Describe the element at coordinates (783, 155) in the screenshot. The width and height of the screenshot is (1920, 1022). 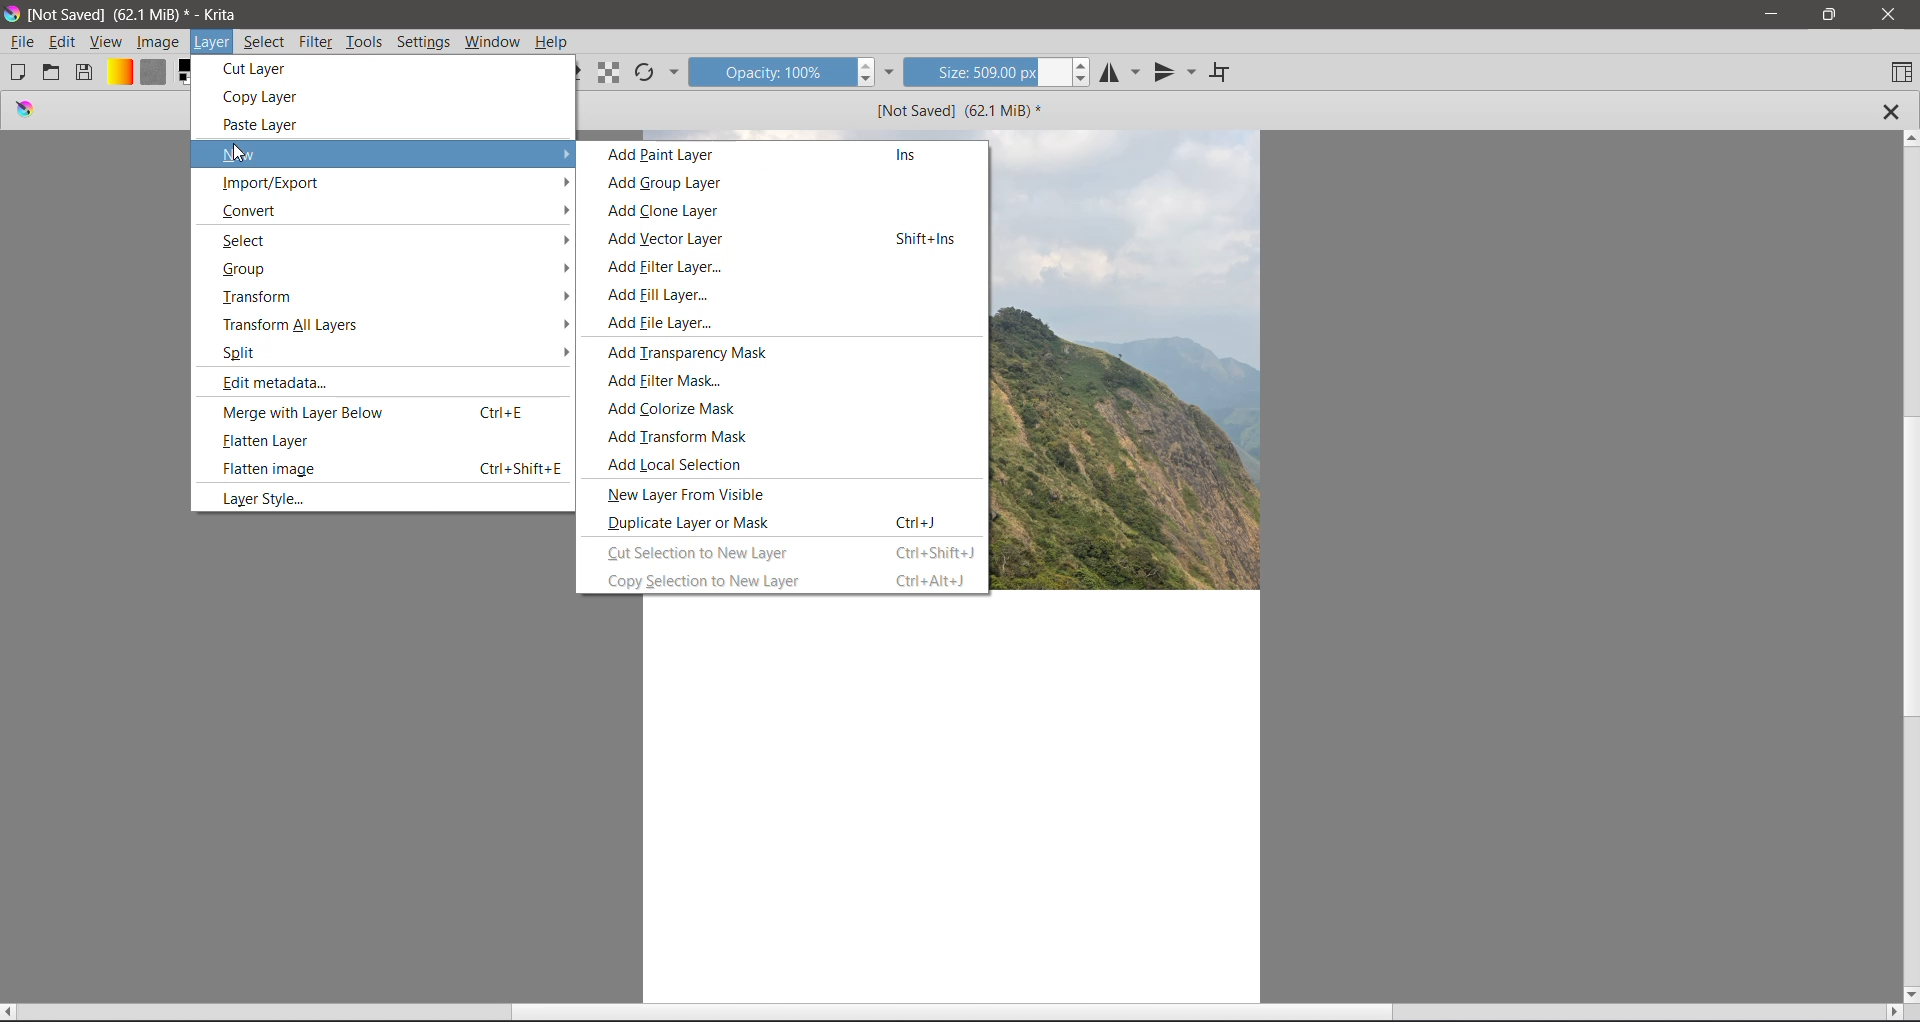
I see `Add Paint Layer` at that location.